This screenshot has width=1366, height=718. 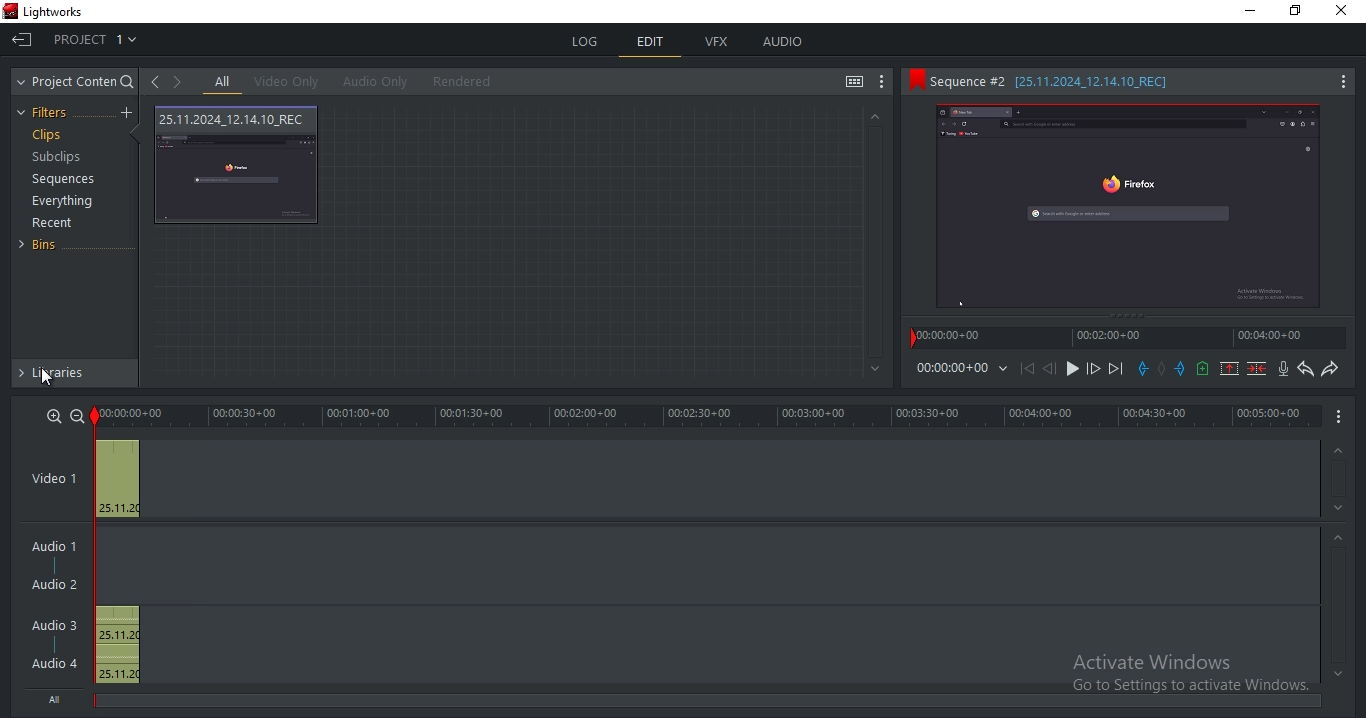 I want to click on project content, so click(x=75, y=82).